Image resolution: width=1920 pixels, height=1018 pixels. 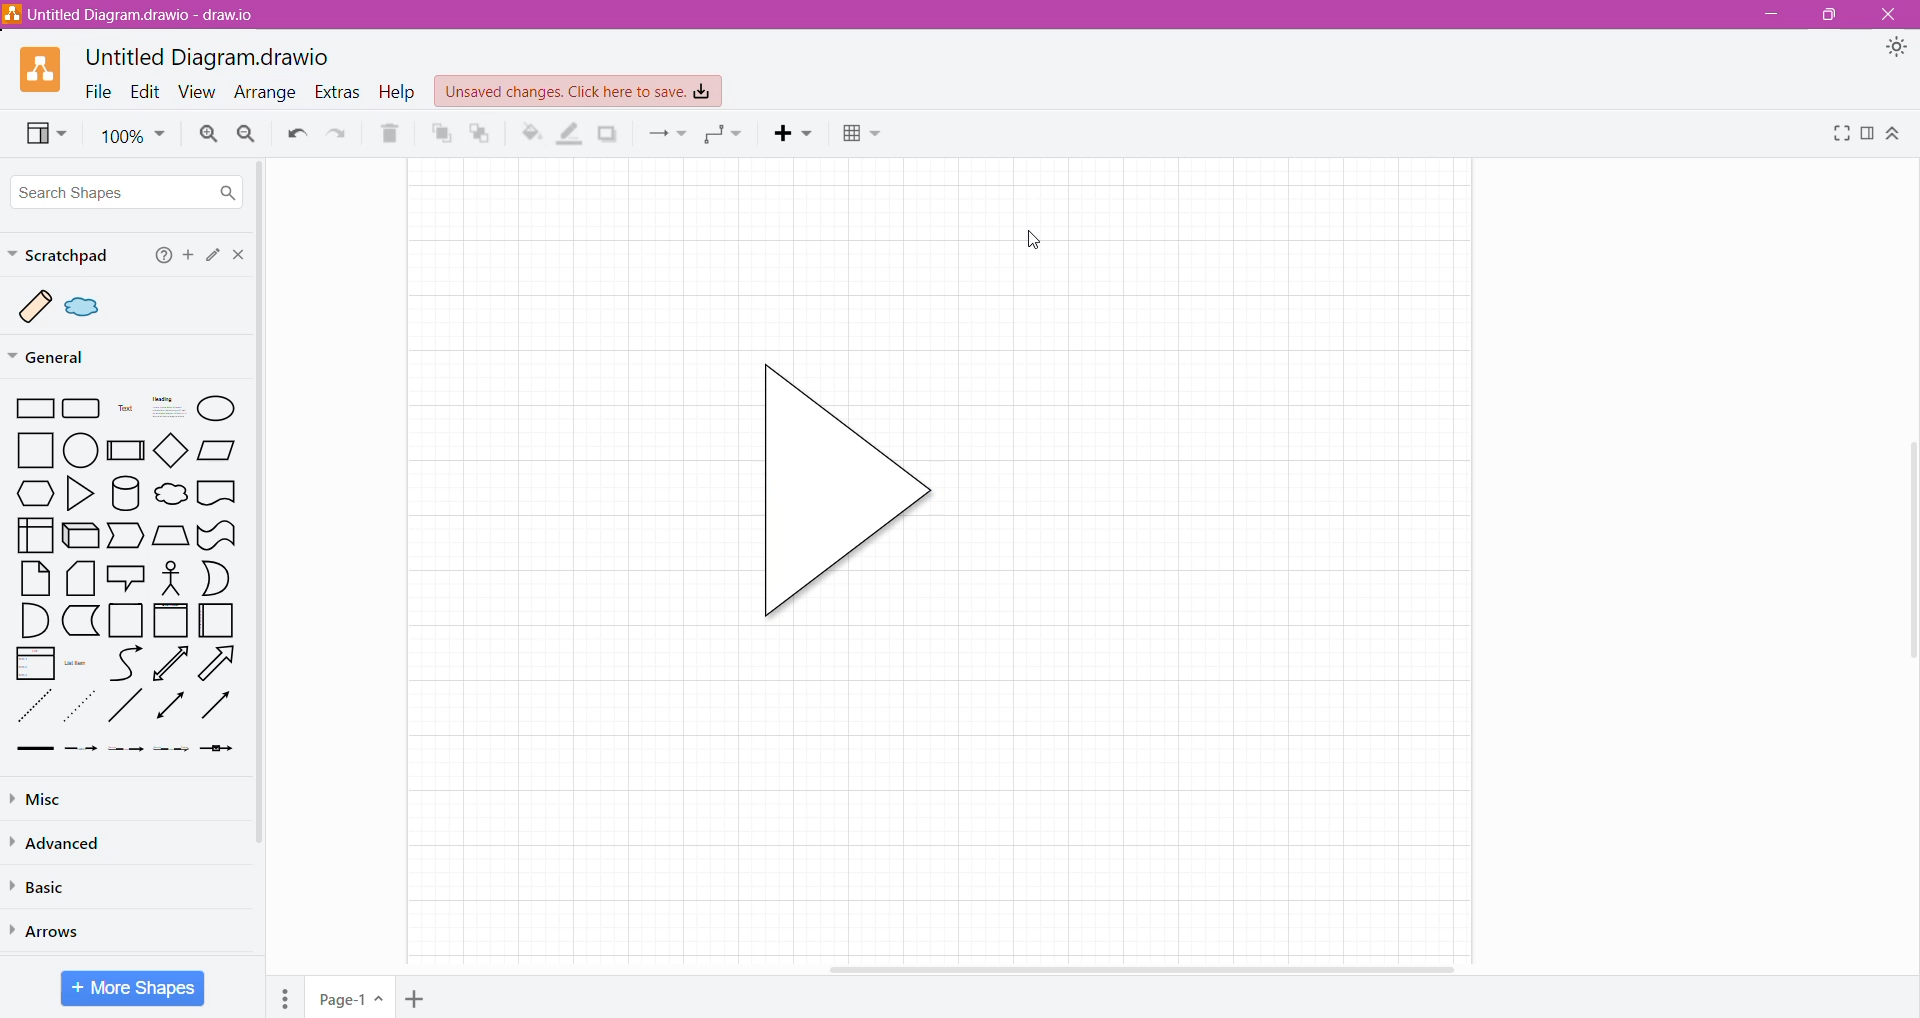 What do you see at coordinates (1867, 134) in the screenshot?
I see `Format` at bounding box center [1867, 134].